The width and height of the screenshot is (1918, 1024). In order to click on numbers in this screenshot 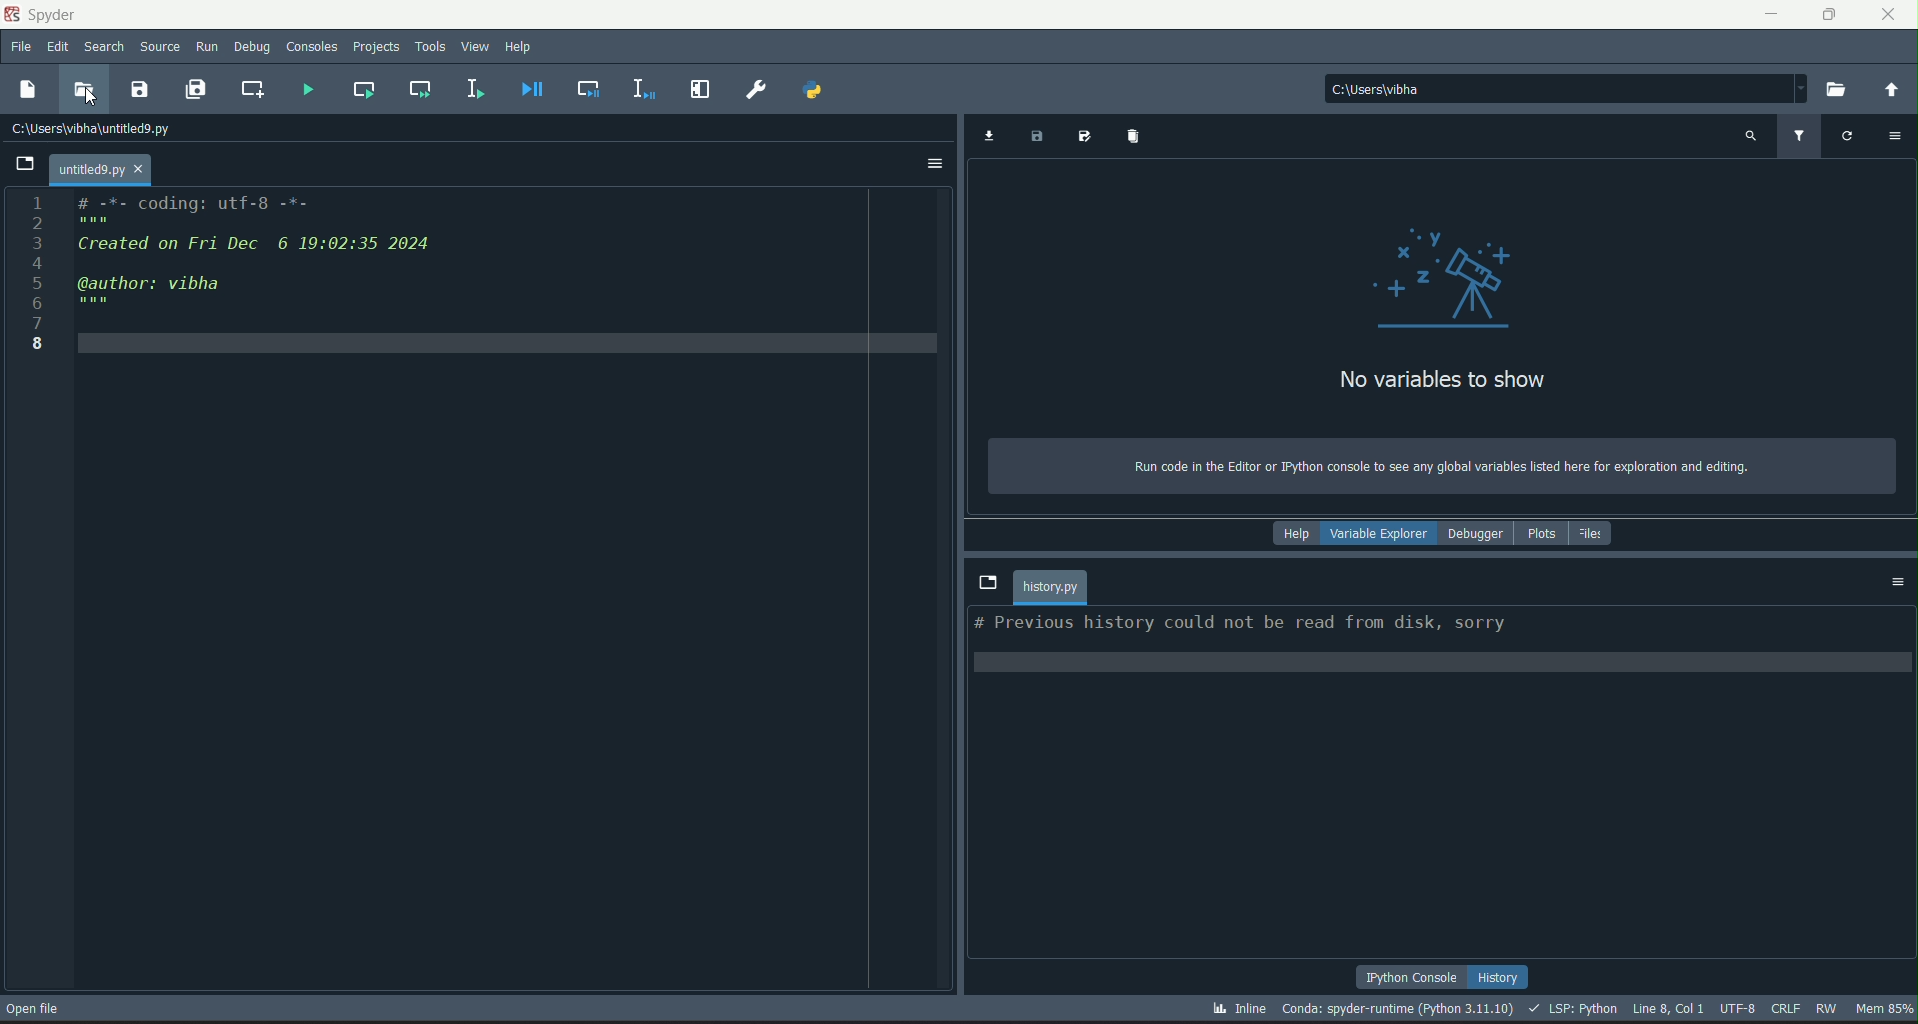, I will do `click(34, 277)`.